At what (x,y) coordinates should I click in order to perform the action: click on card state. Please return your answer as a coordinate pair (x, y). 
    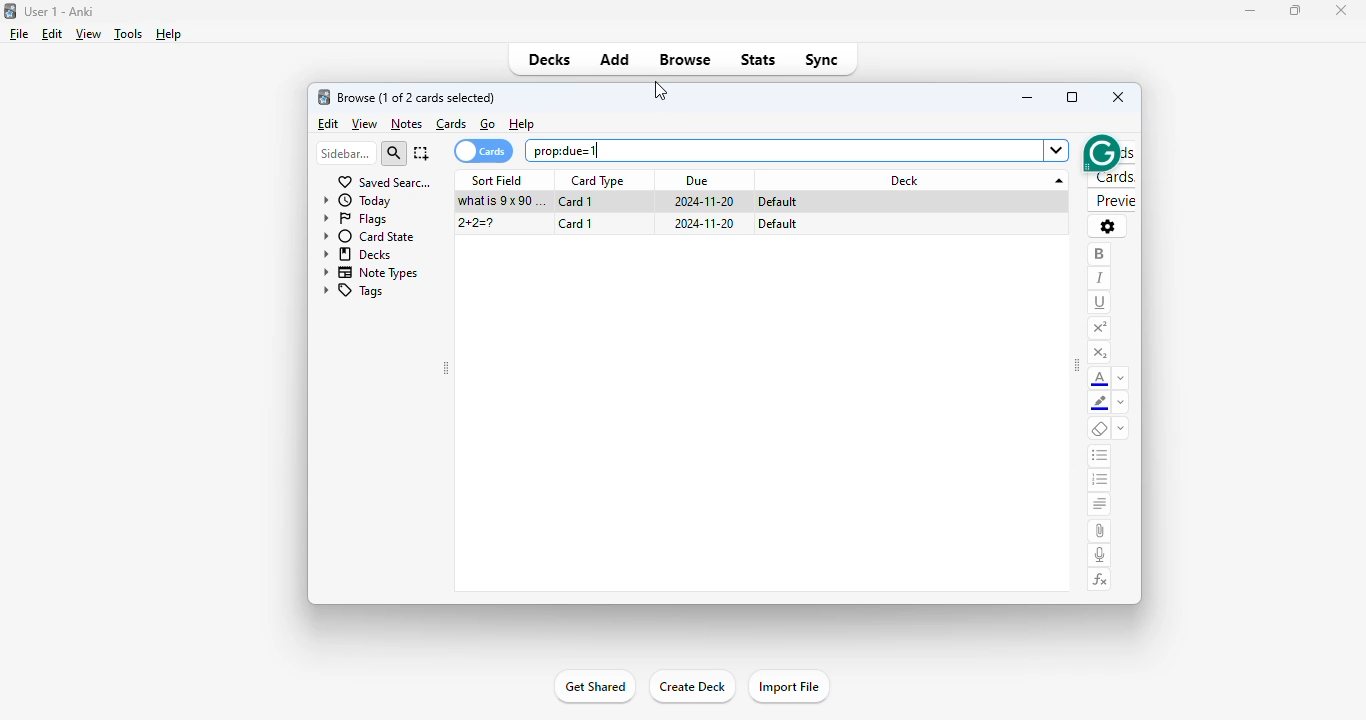
    Looking at the image, I should click on (371, 236).